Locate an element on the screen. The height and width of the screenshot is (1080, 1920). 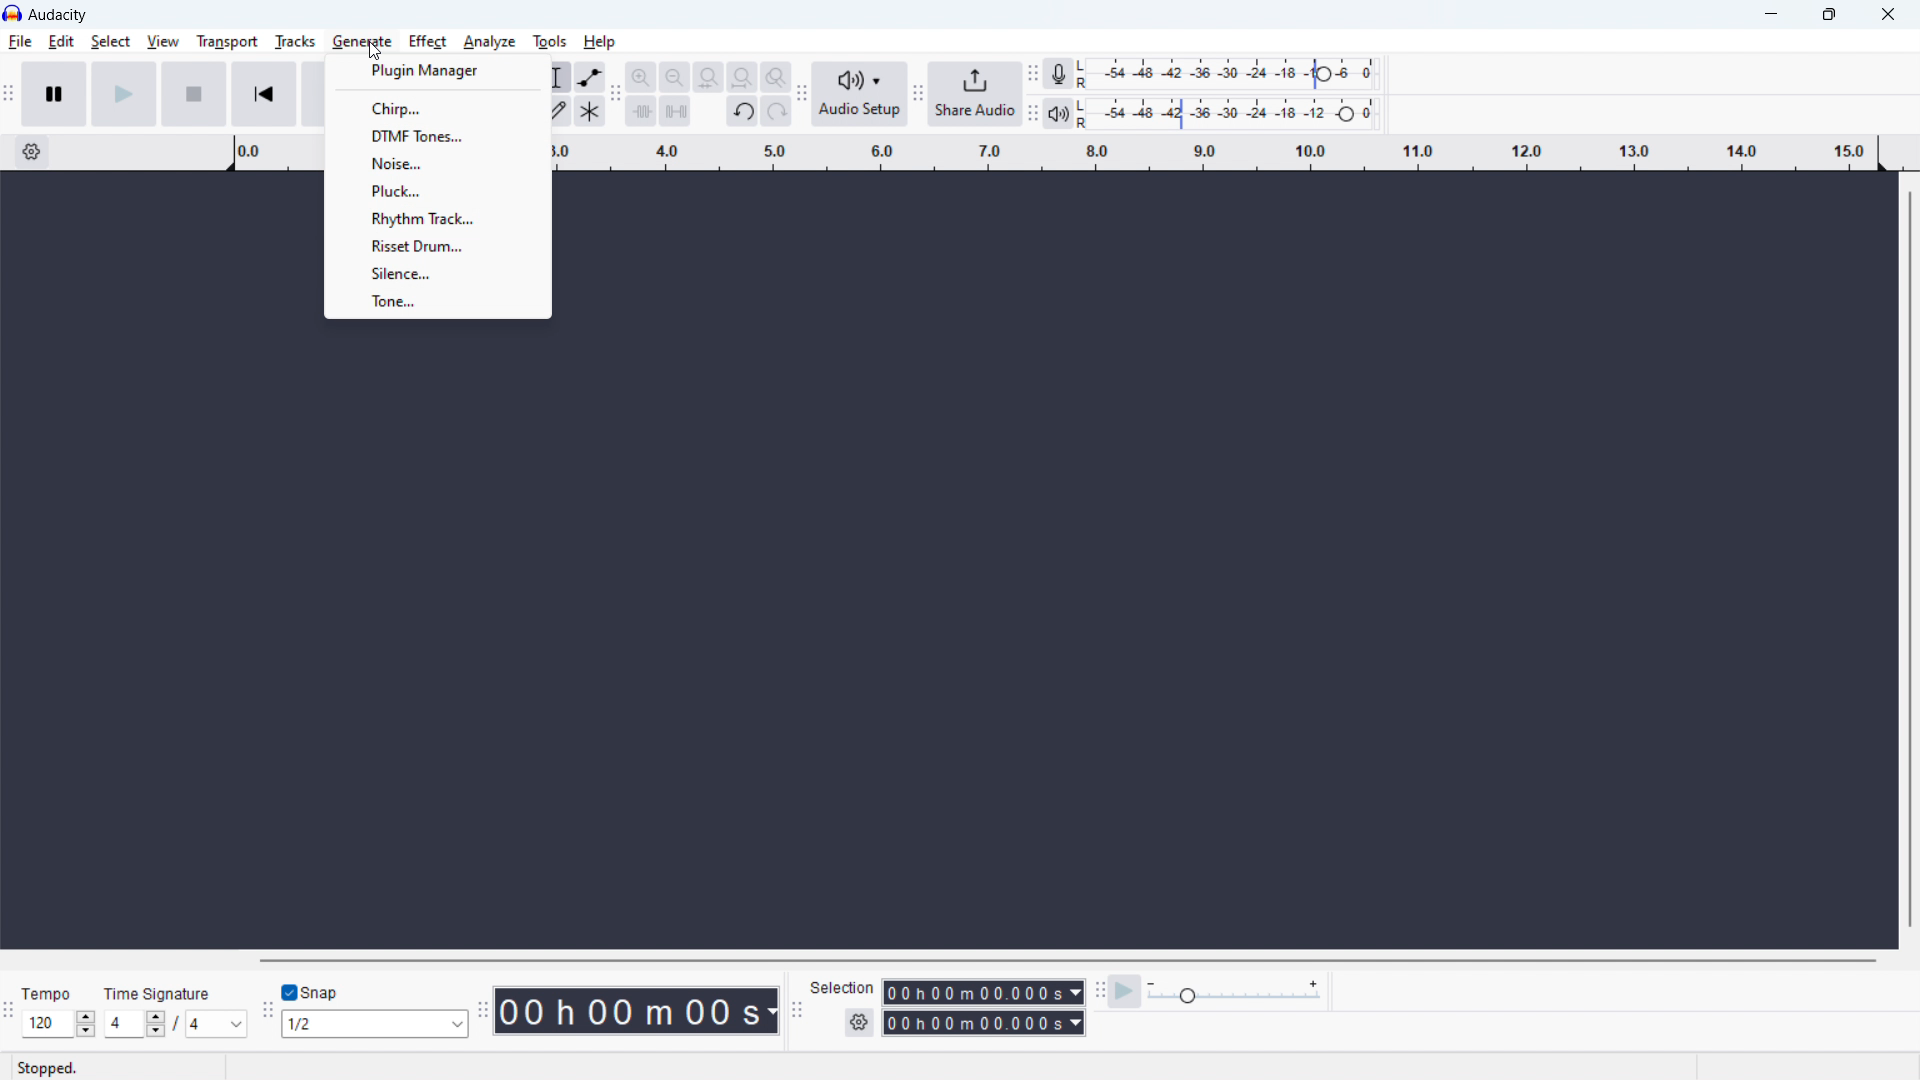
tools is located at coordinates (550, 41).